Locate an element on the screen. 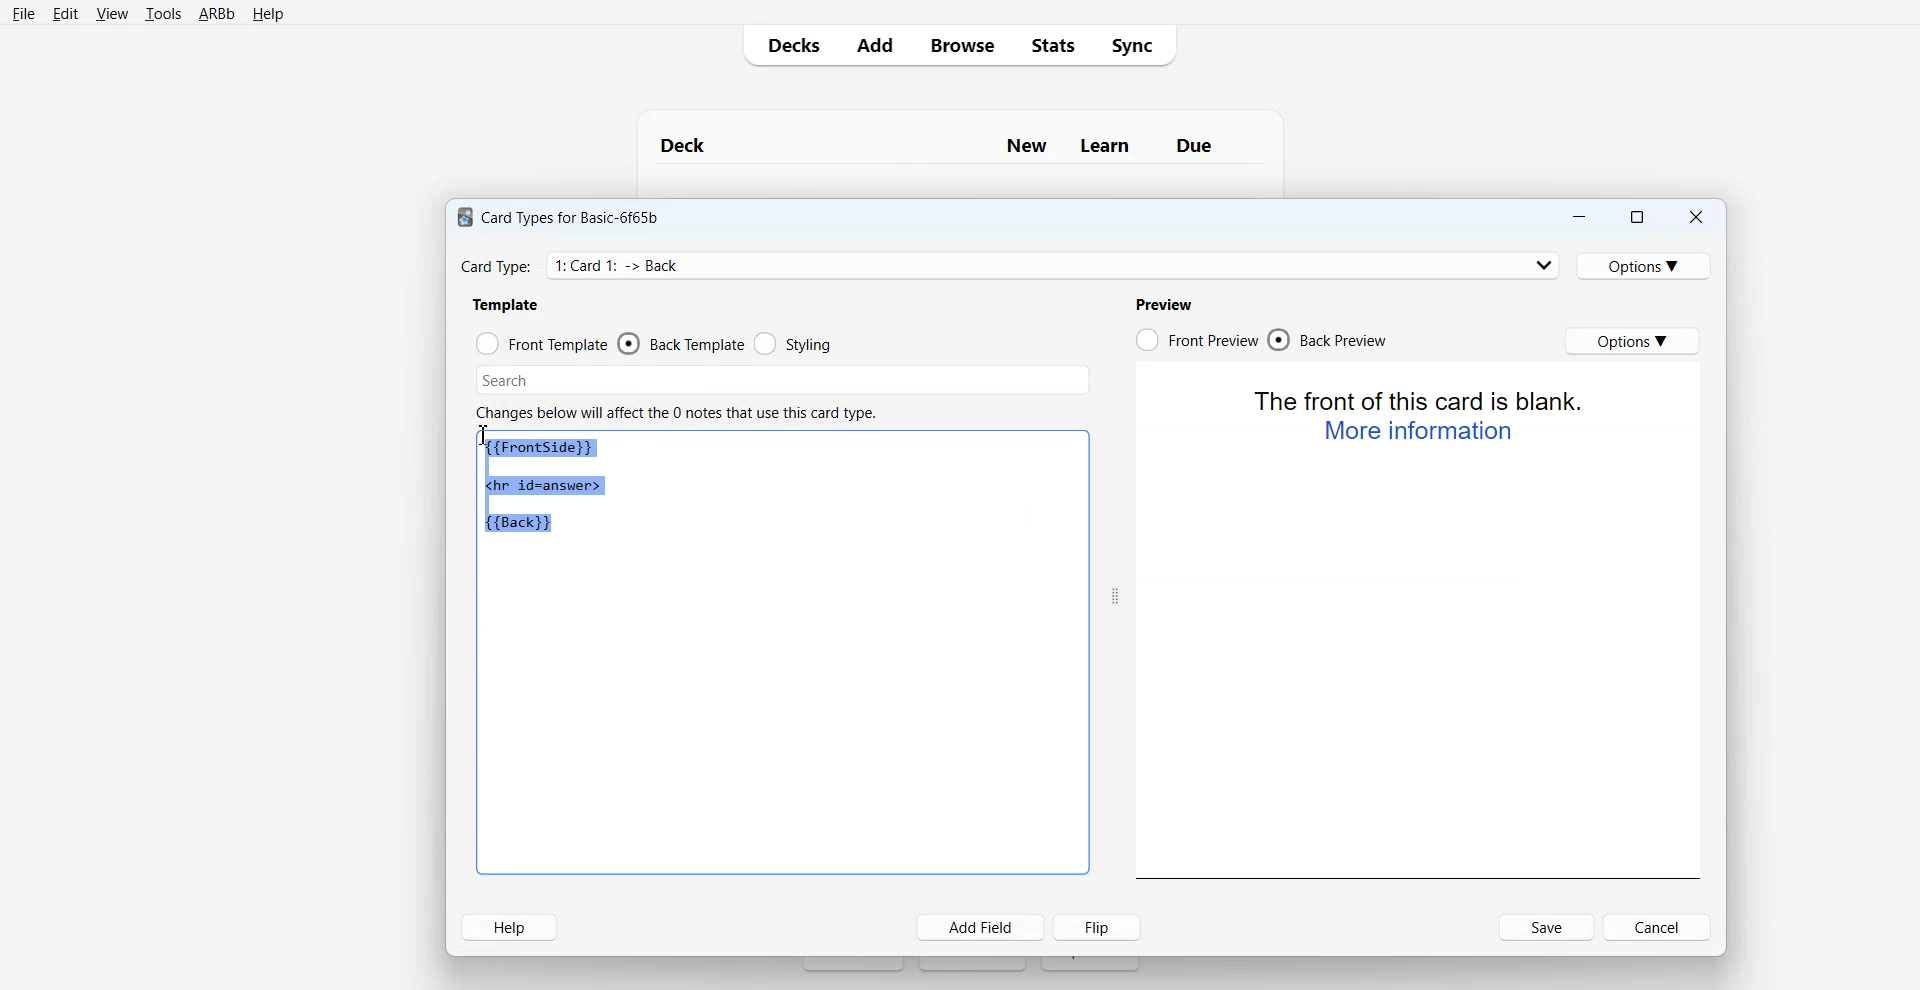 The width and height of the screenshot is (1920, 990). Tools is located at coordinates (163, 14).